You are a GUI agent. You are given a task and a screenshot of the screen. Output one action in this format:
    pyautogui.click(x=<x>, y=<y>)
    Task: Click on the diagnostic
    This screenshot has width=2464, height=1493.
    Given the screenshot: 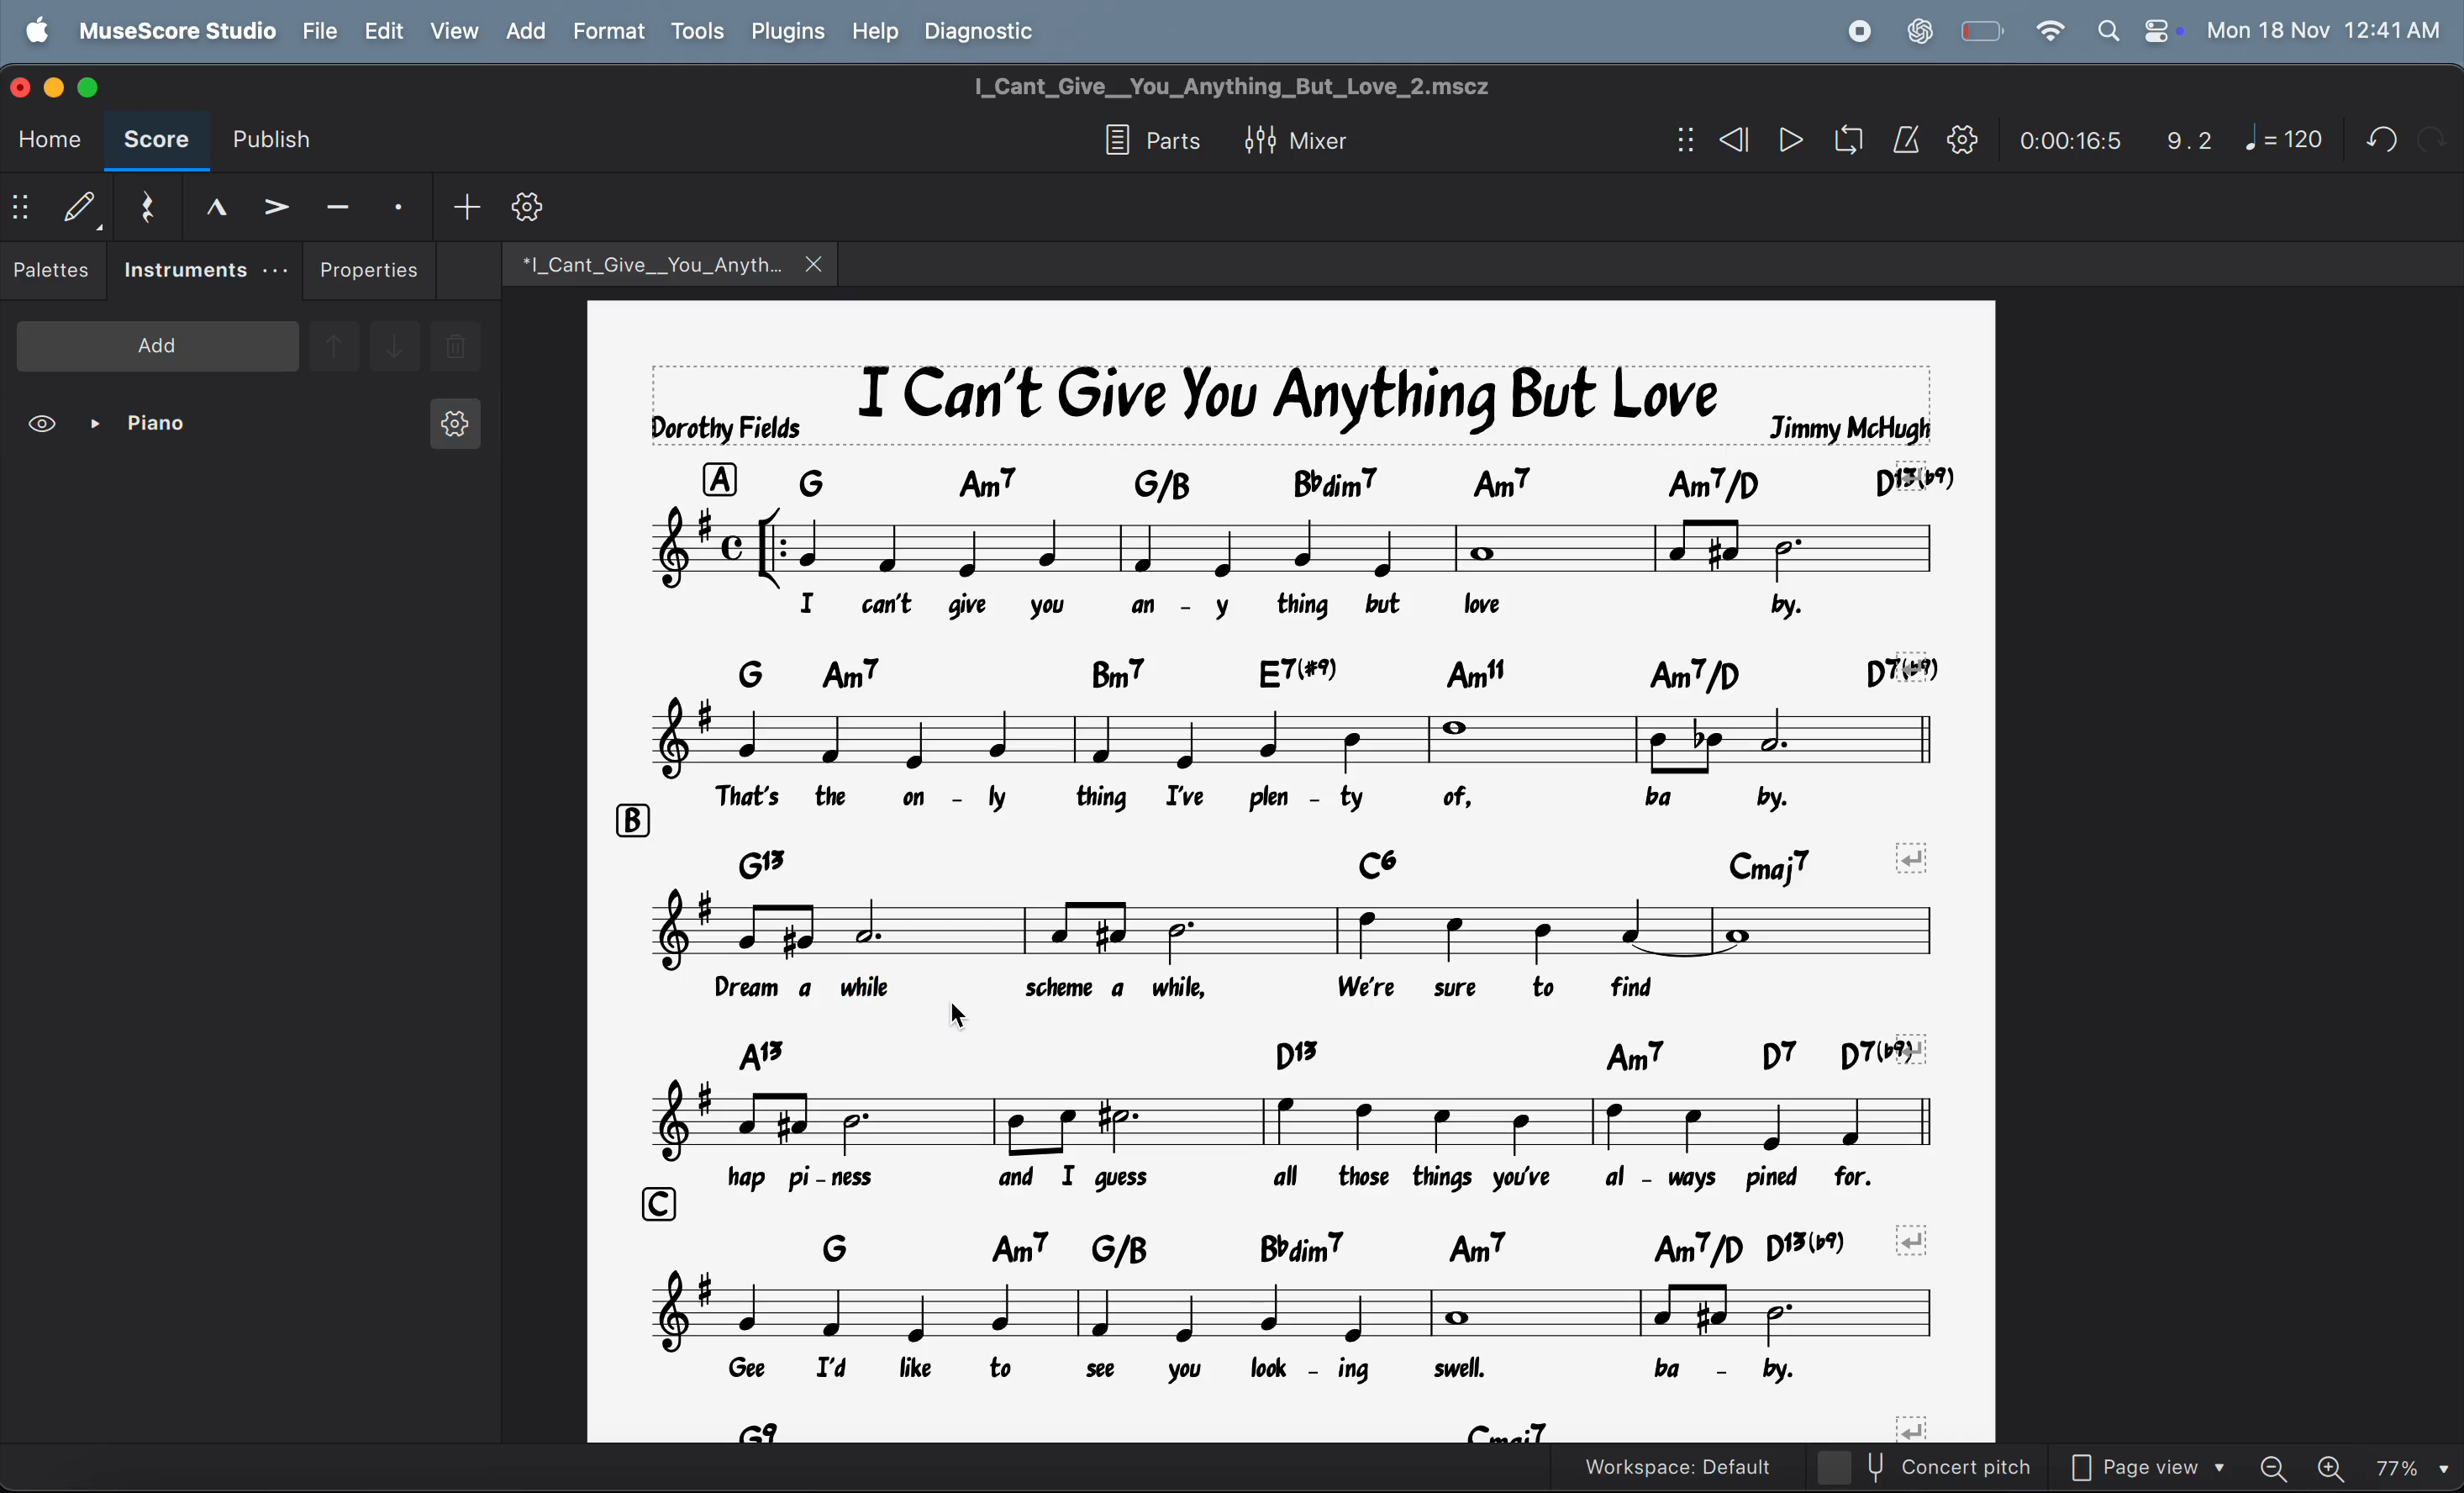 What is the action you would take?
    pyautogui.click(x=989, y=33)
    